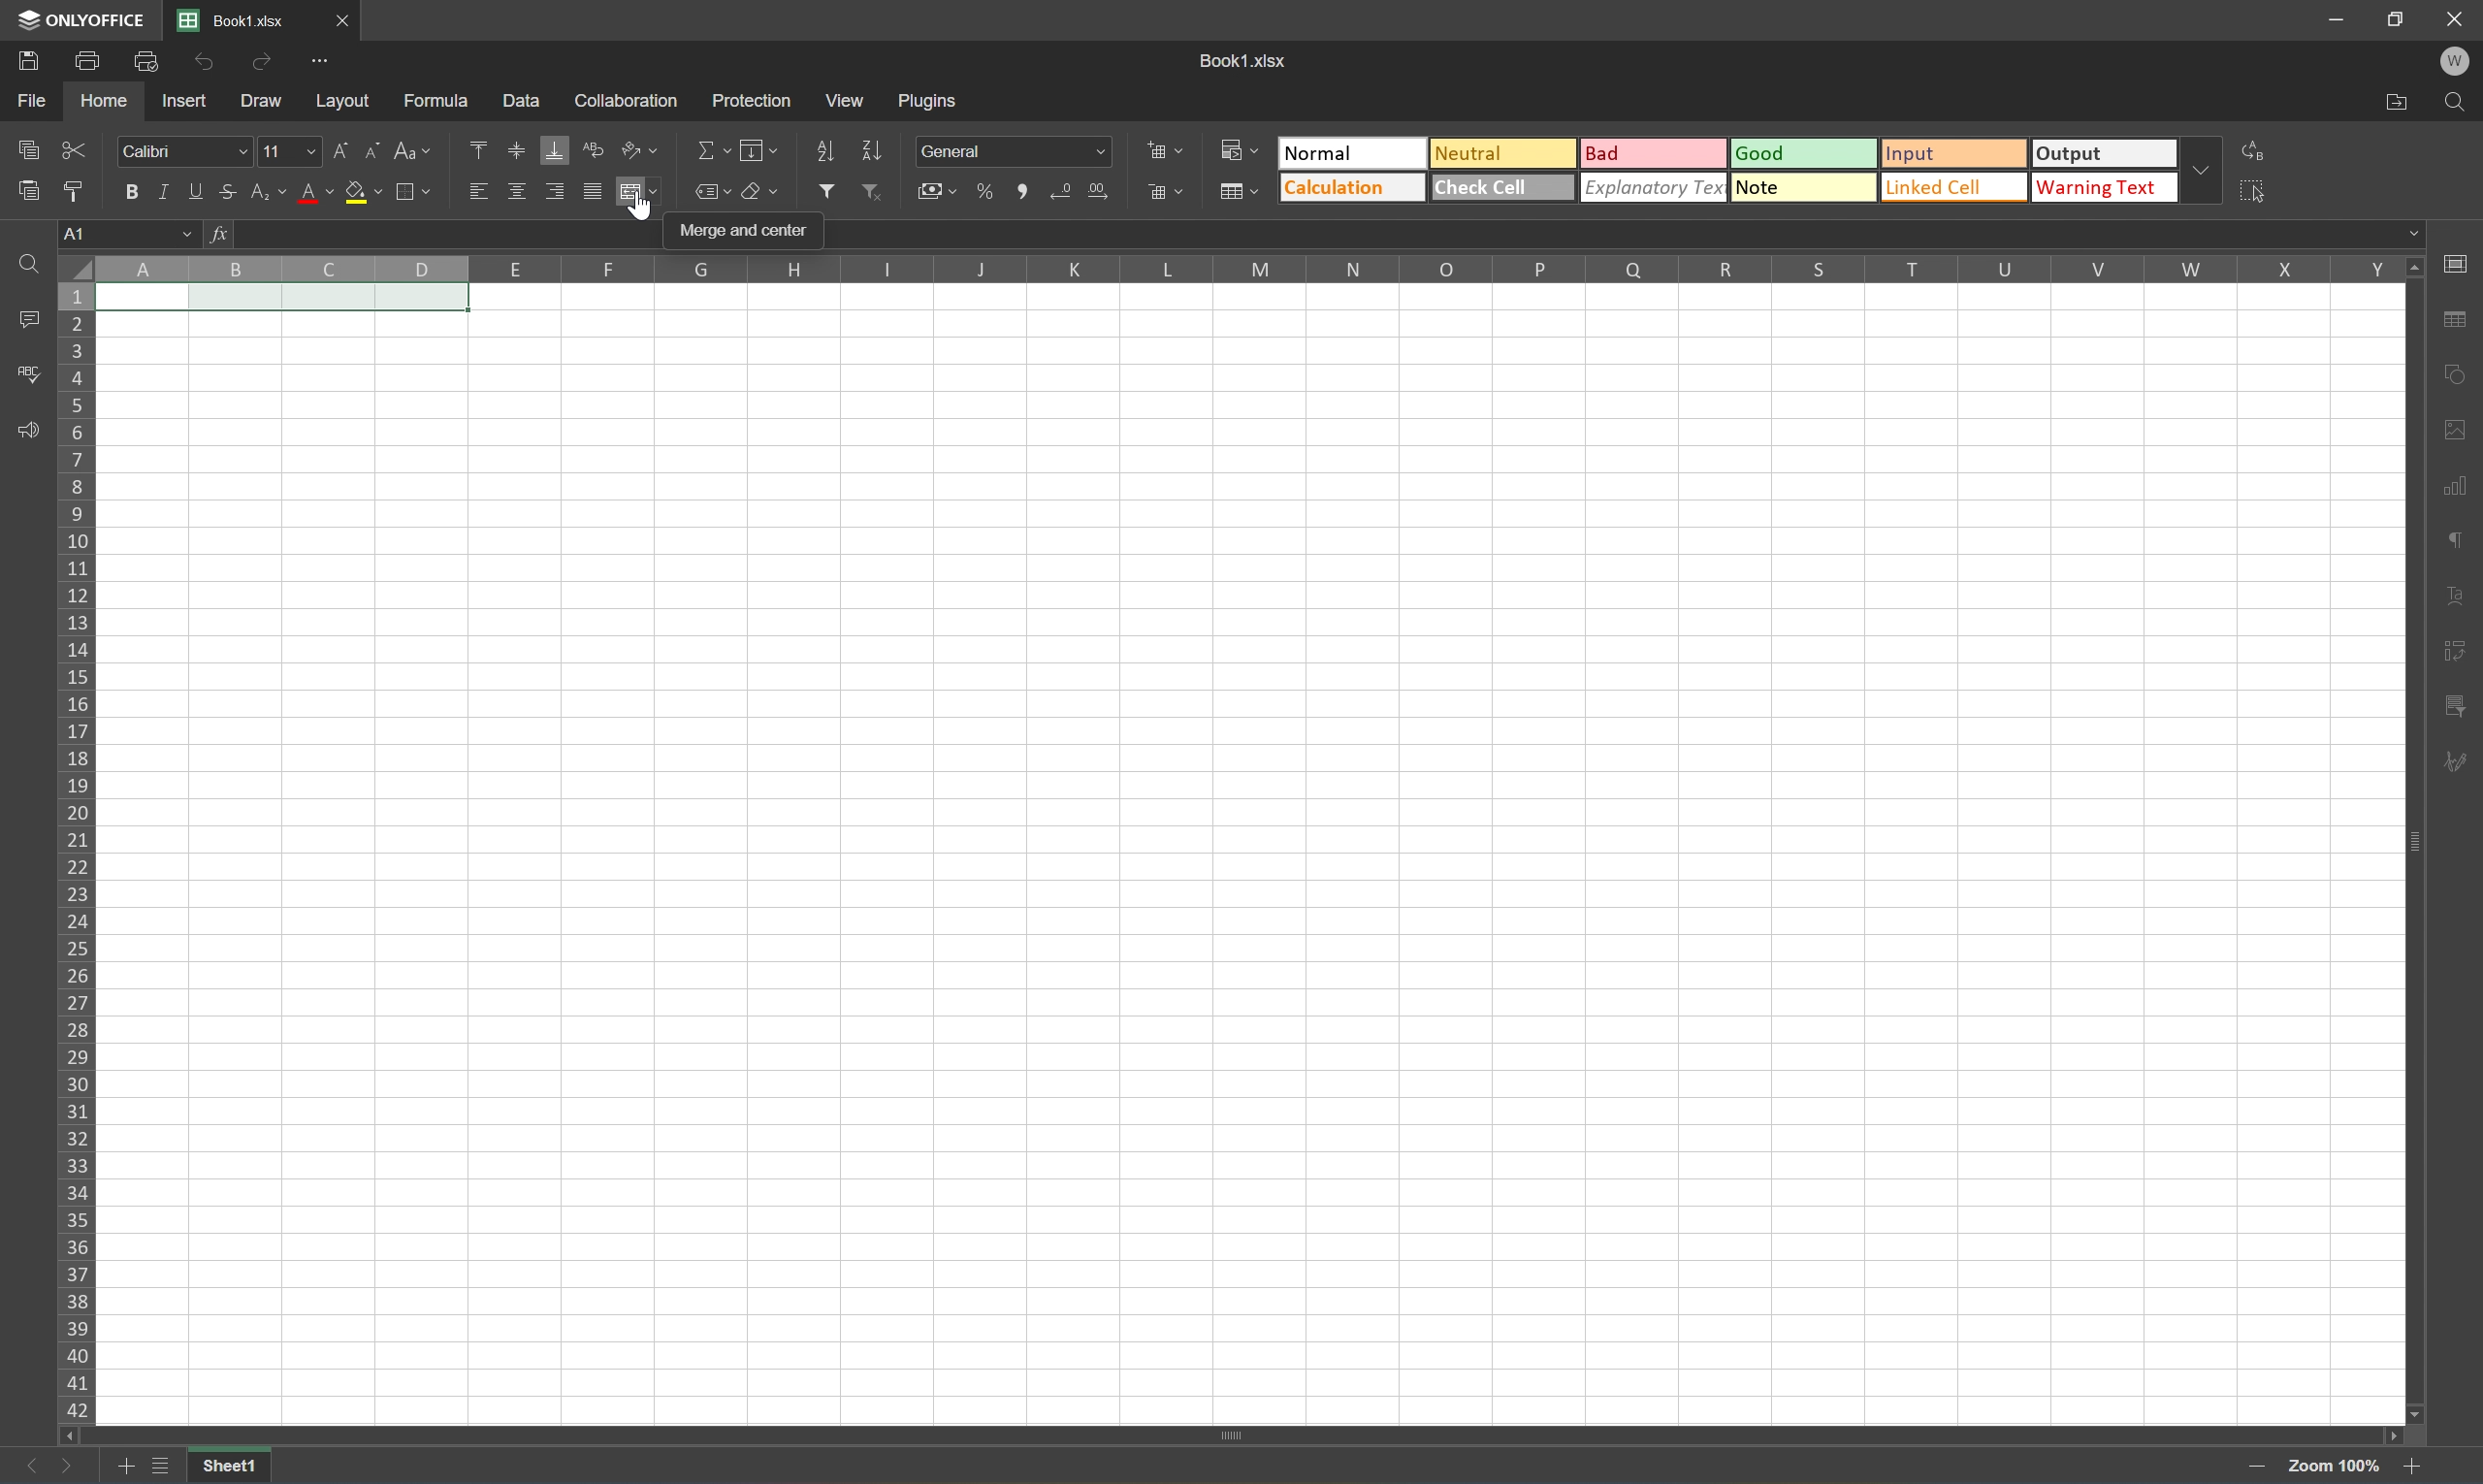 The width and height of the screenshot is (2483, 1484). I want to click on Customize Quick Access Toolbar, so click(324, 67).